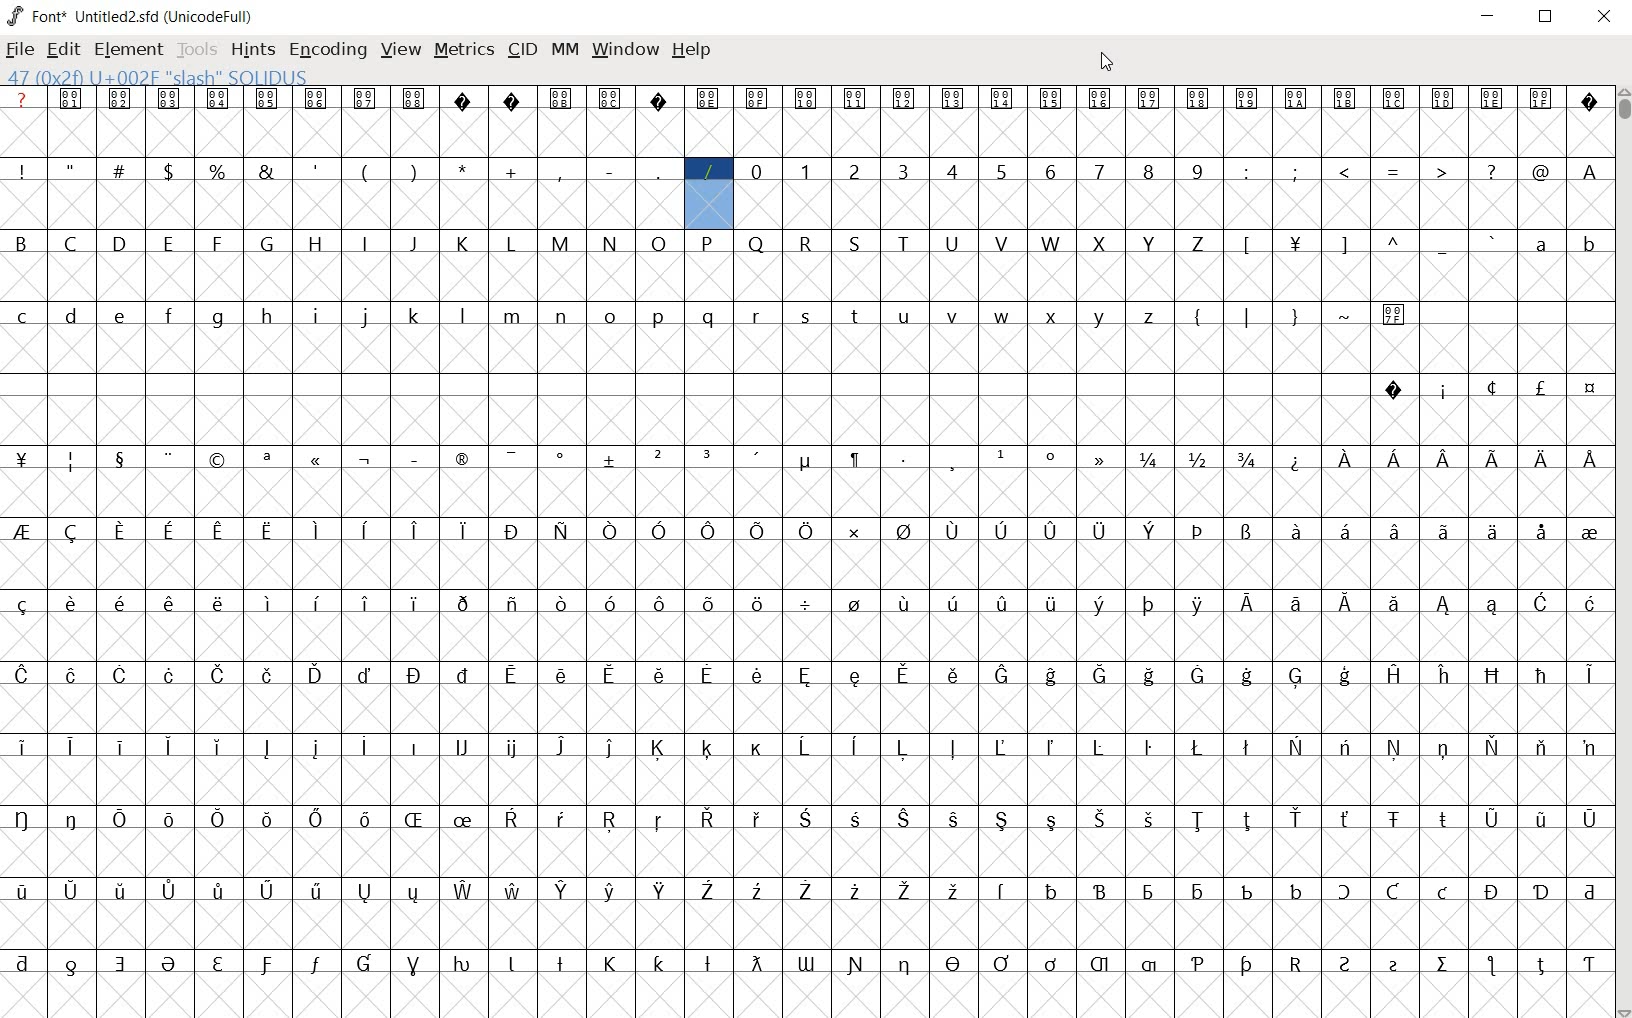  Describe the element at coordinates (1543, 532) in the screenshot. I see `glyph` at that location.